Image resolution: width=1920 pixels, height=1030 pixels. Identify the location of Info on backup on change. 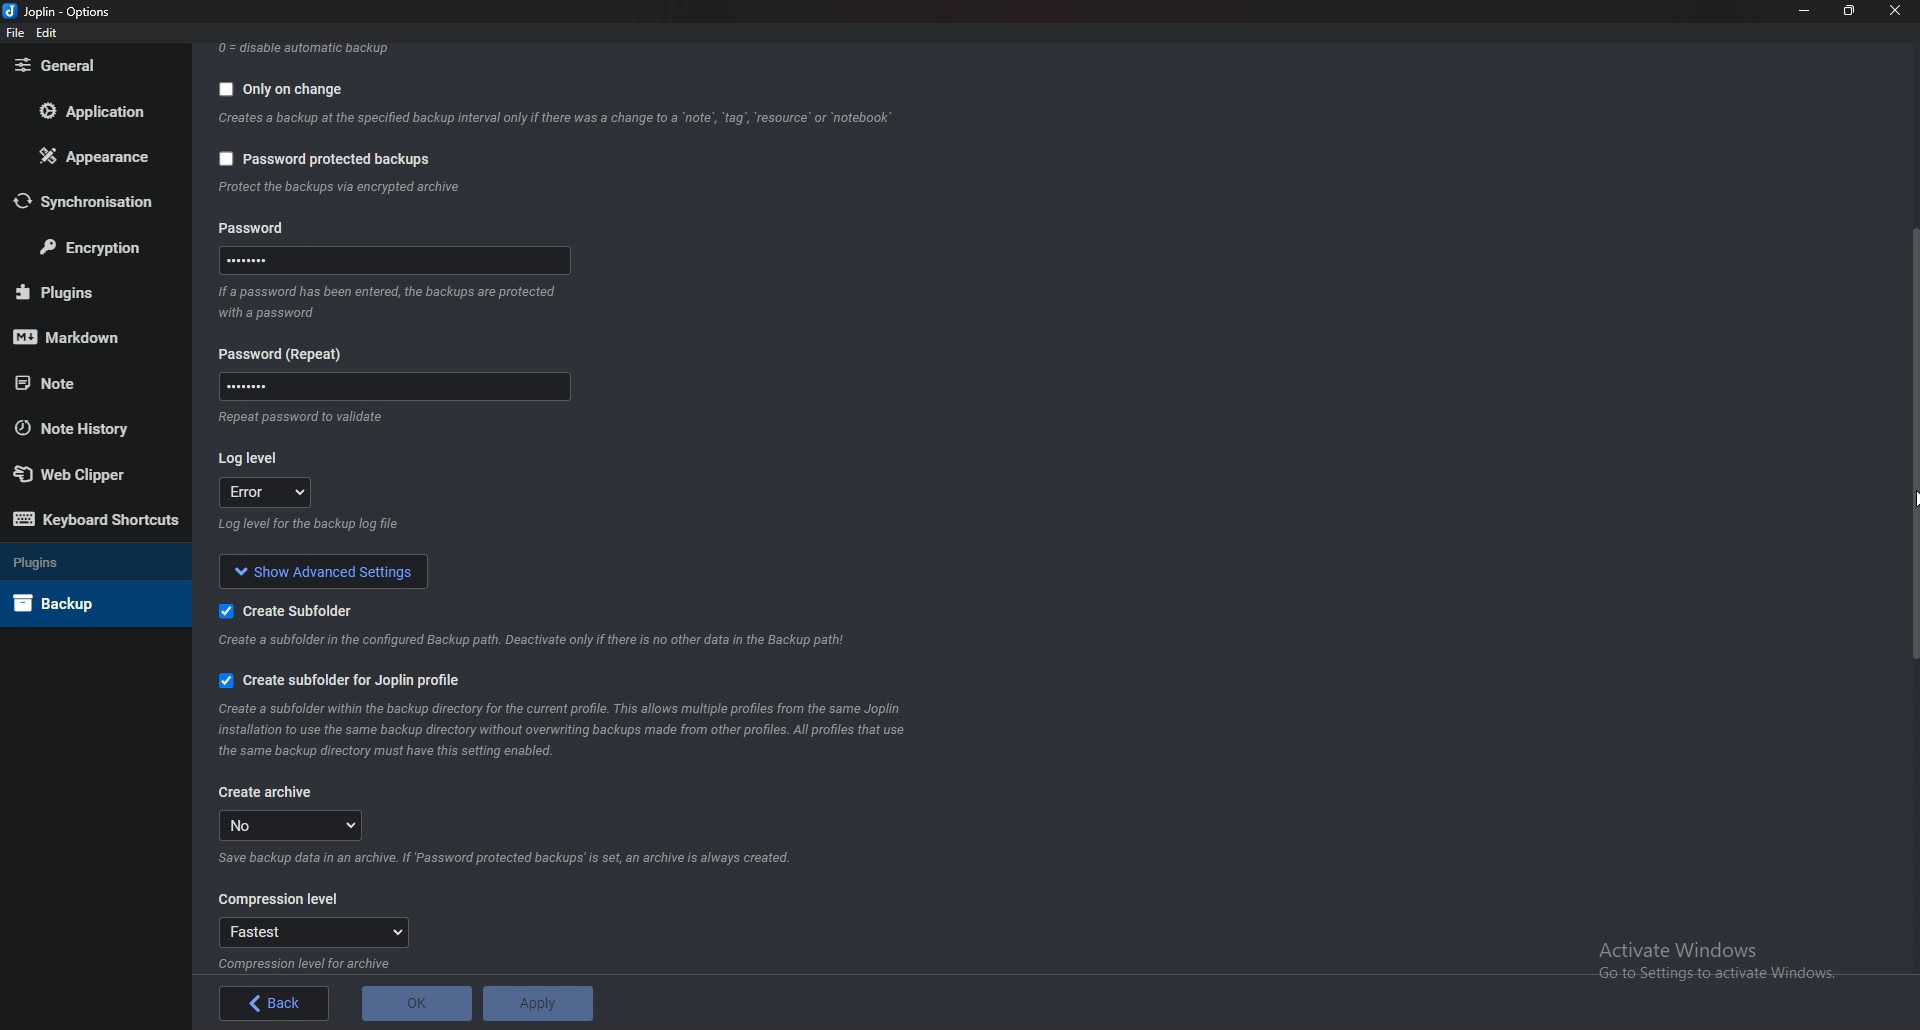
(553, 119).